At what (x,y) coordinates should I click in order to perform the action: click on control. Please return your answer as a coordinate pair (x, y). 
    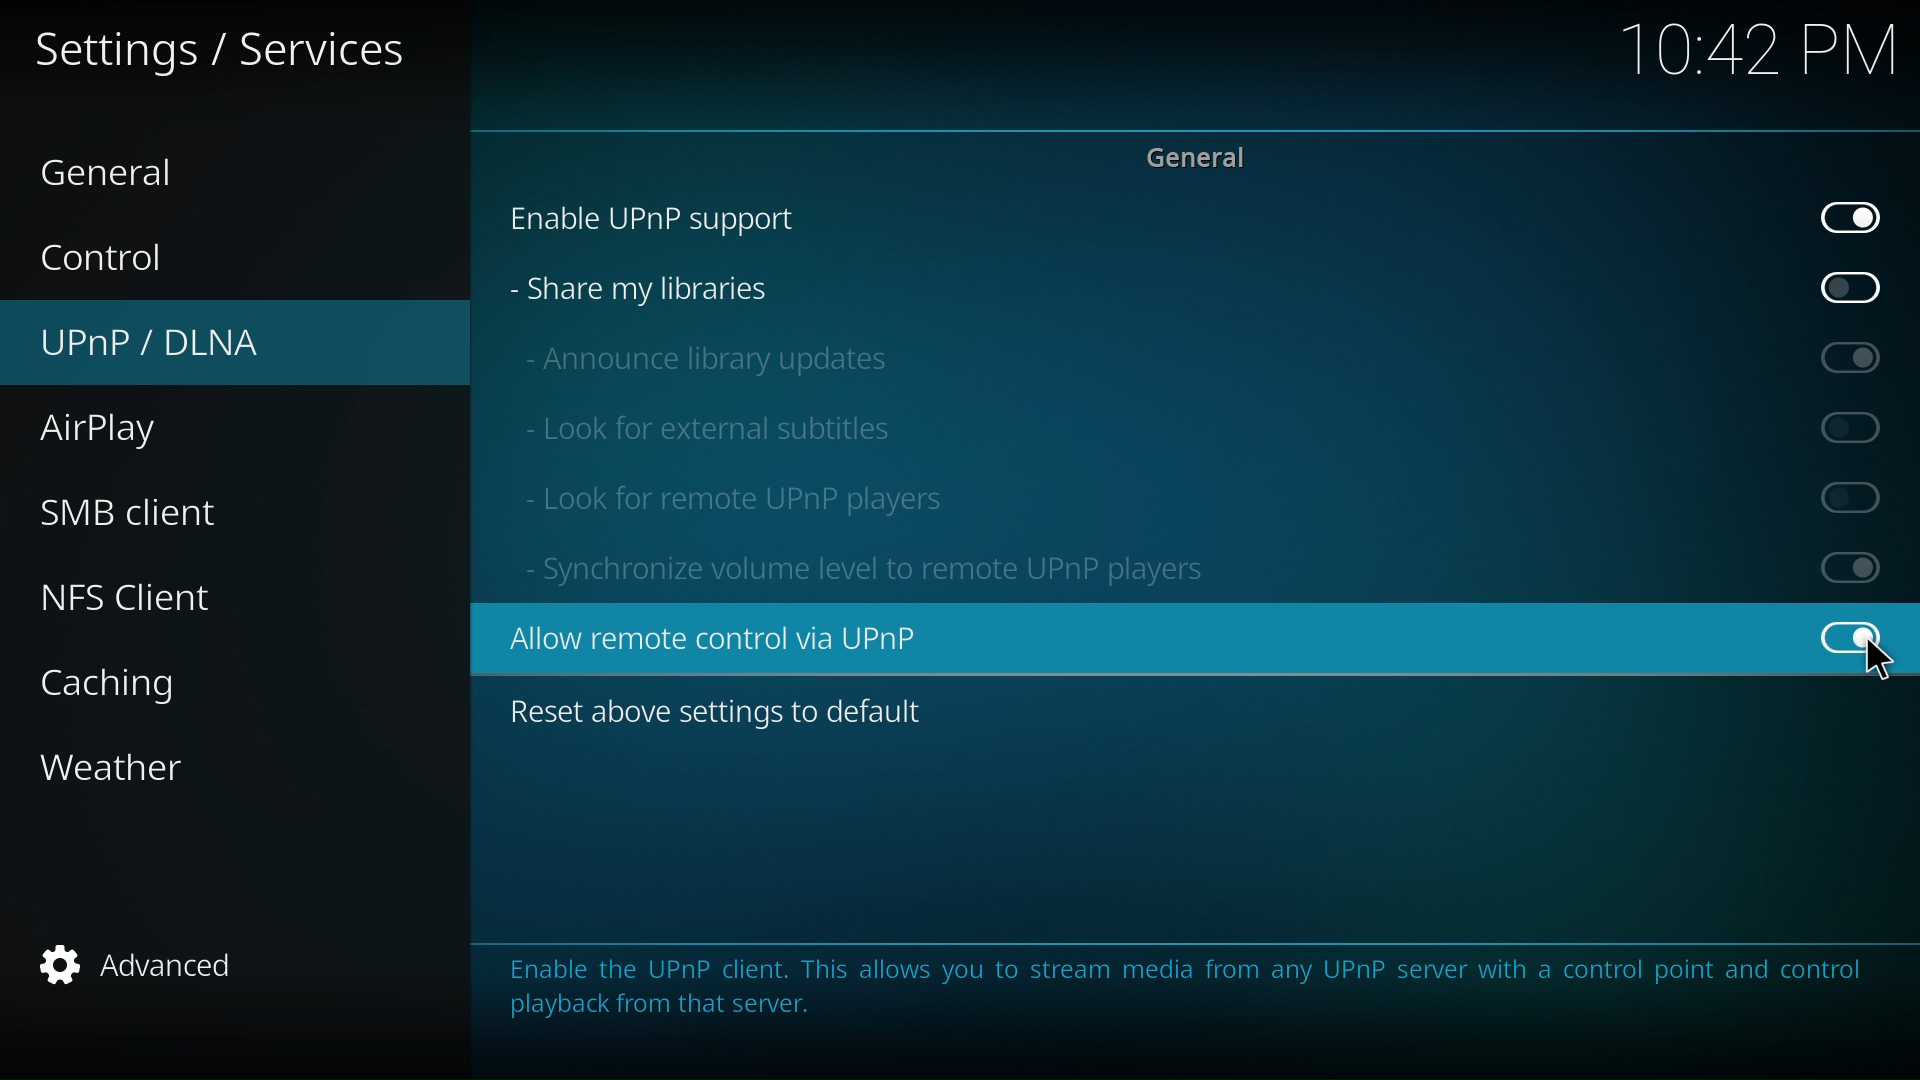
    Looking at the image, I should click on (118, 260).